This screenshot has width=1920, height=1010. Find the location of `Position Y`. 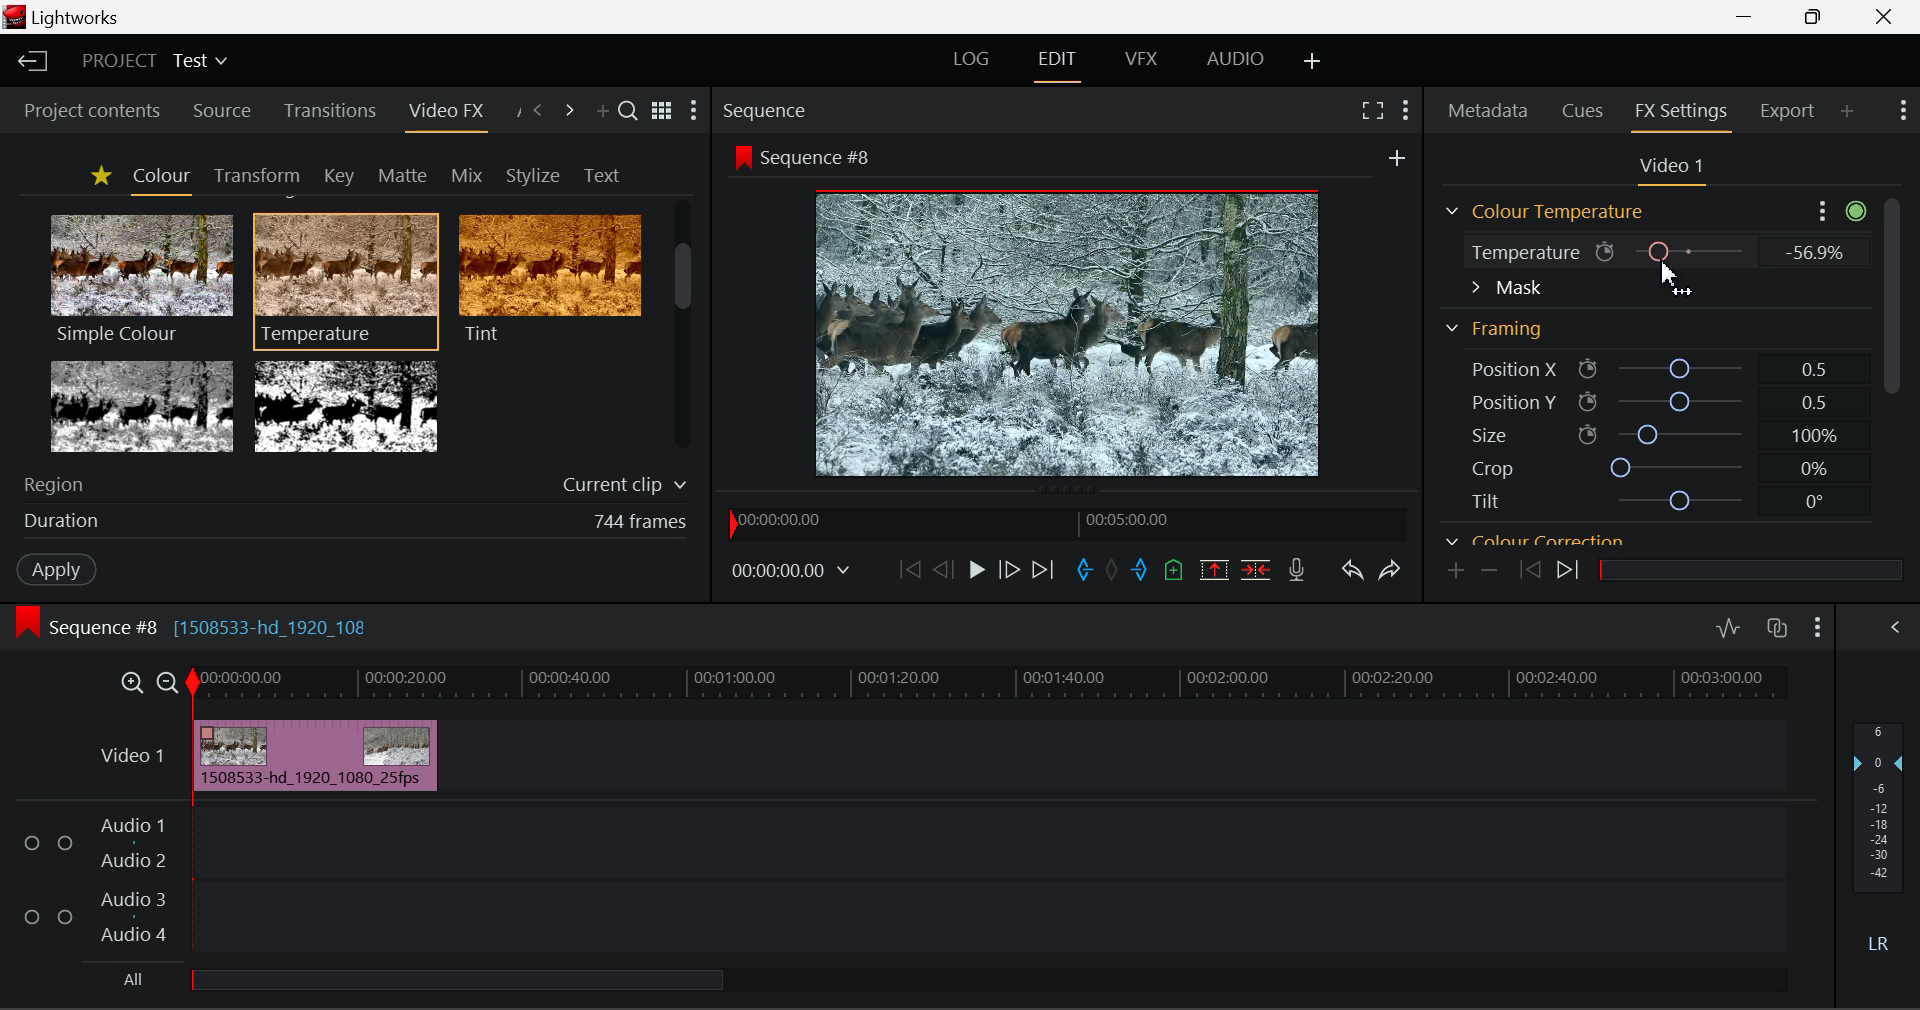

Position Y is located at coordinates (1502, 402).